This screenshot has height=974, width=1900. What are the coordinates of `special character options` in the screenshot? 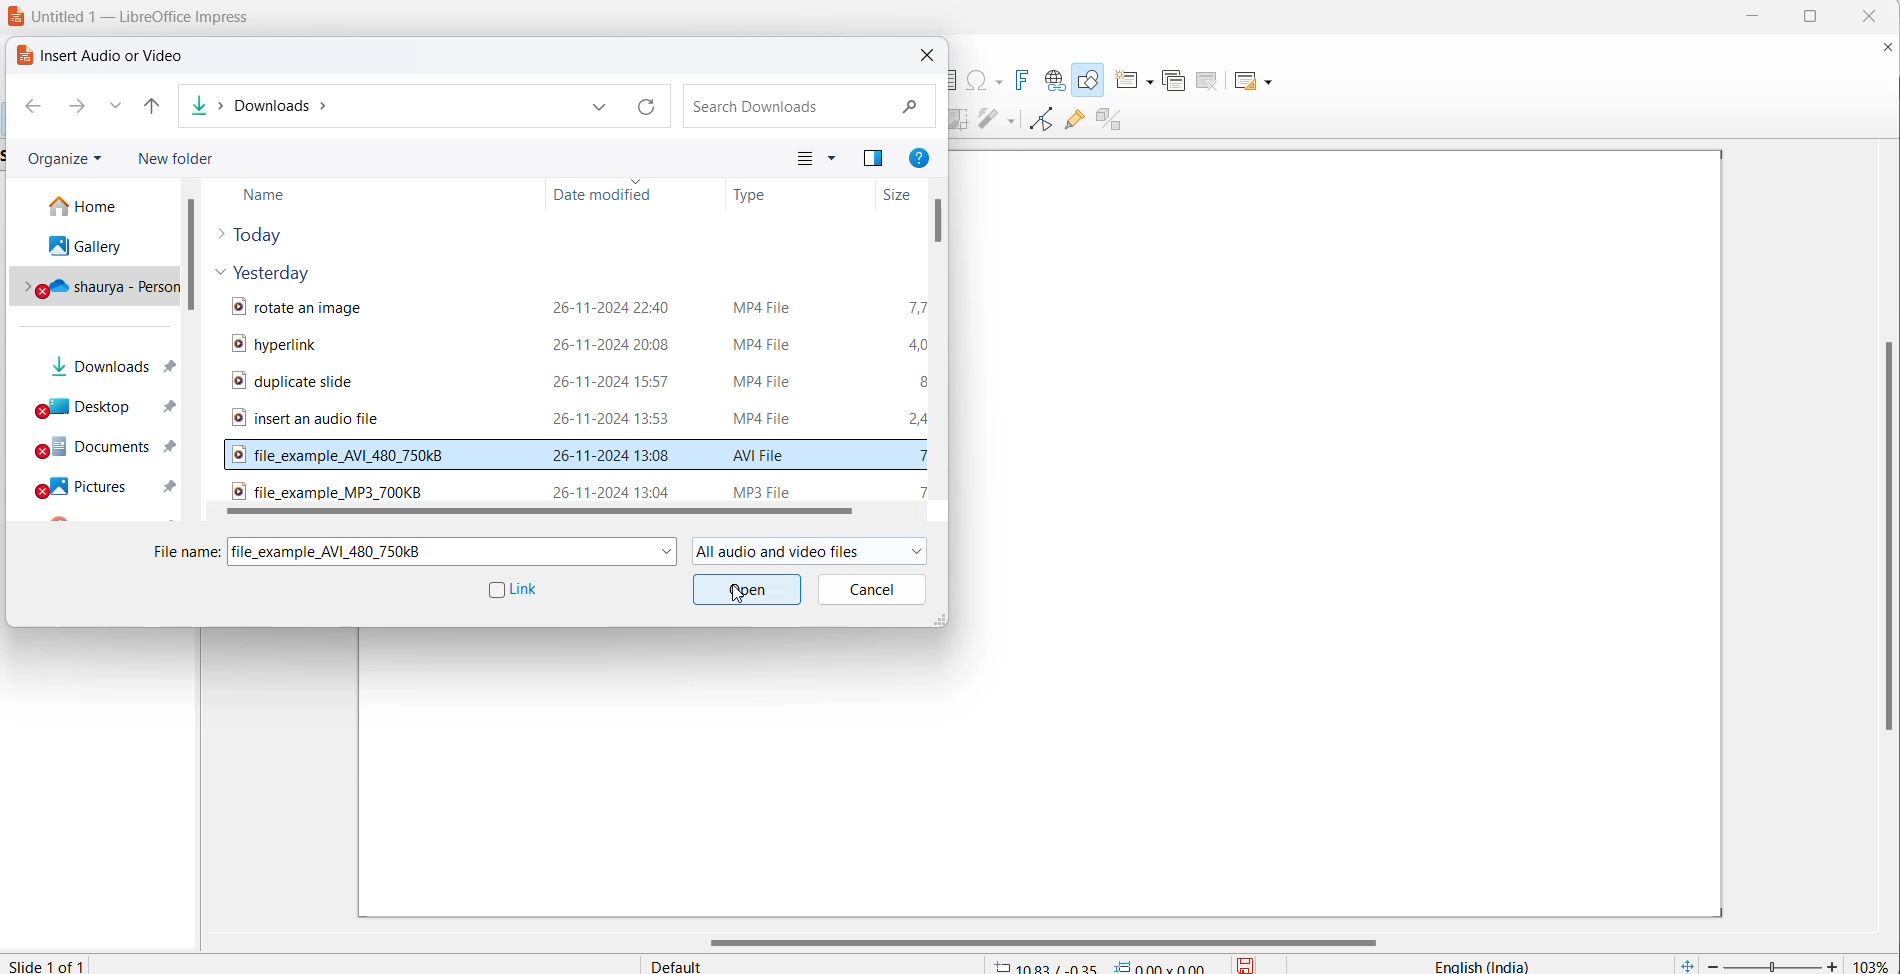 It's located at (1001, 81).